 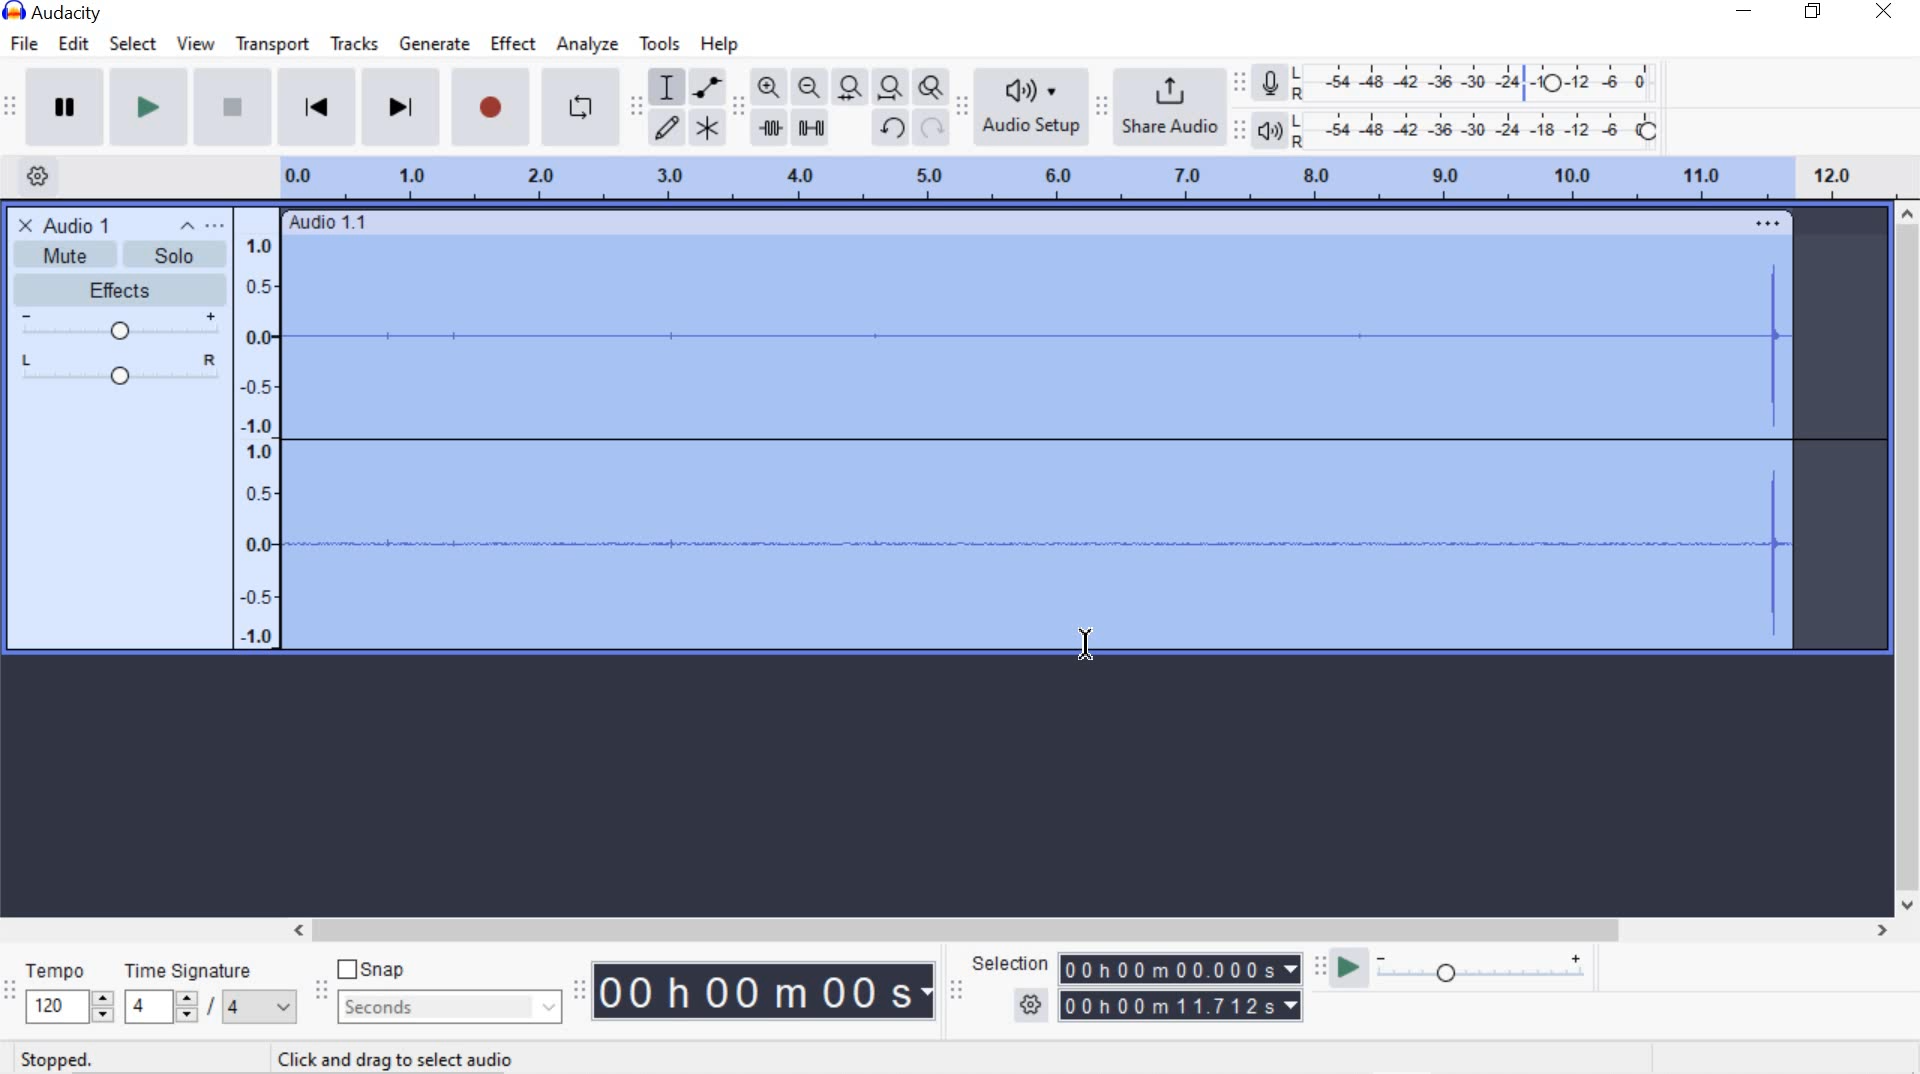 I want to click on Time, so click(x=766, y=993).